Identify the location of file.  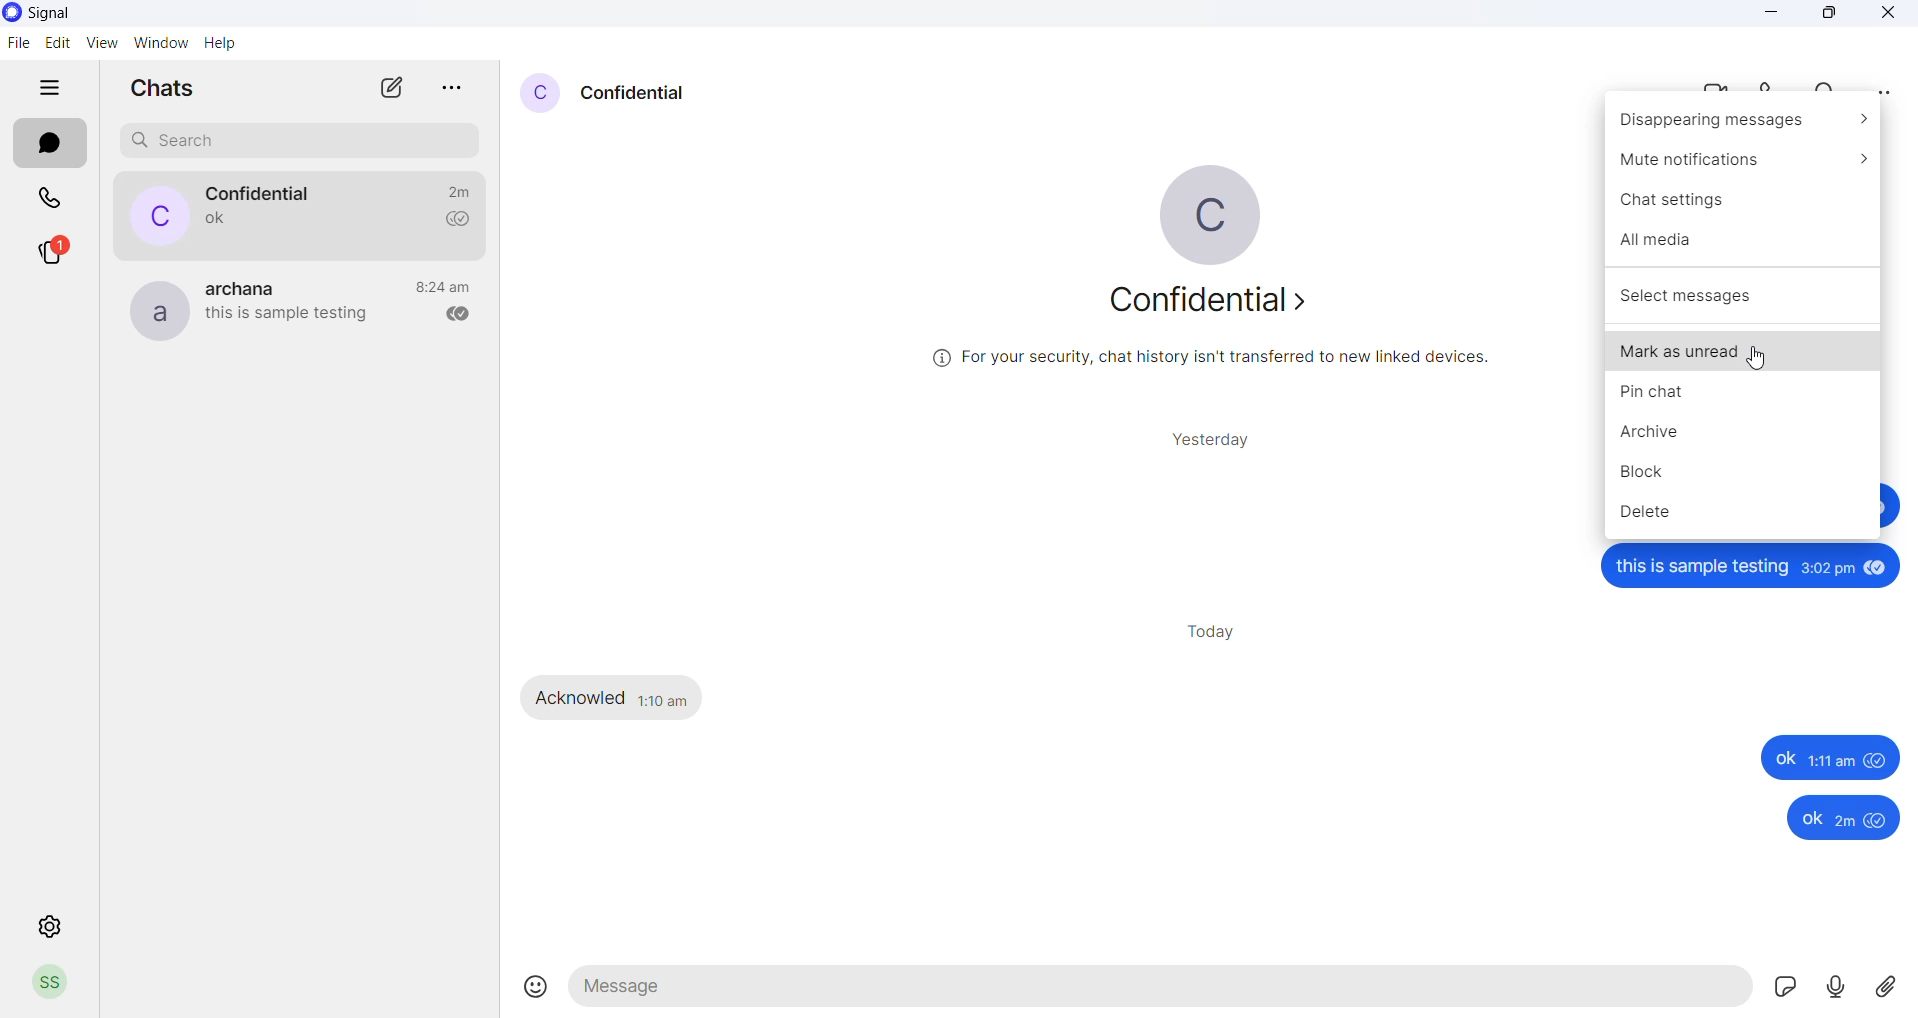
(18, 47).